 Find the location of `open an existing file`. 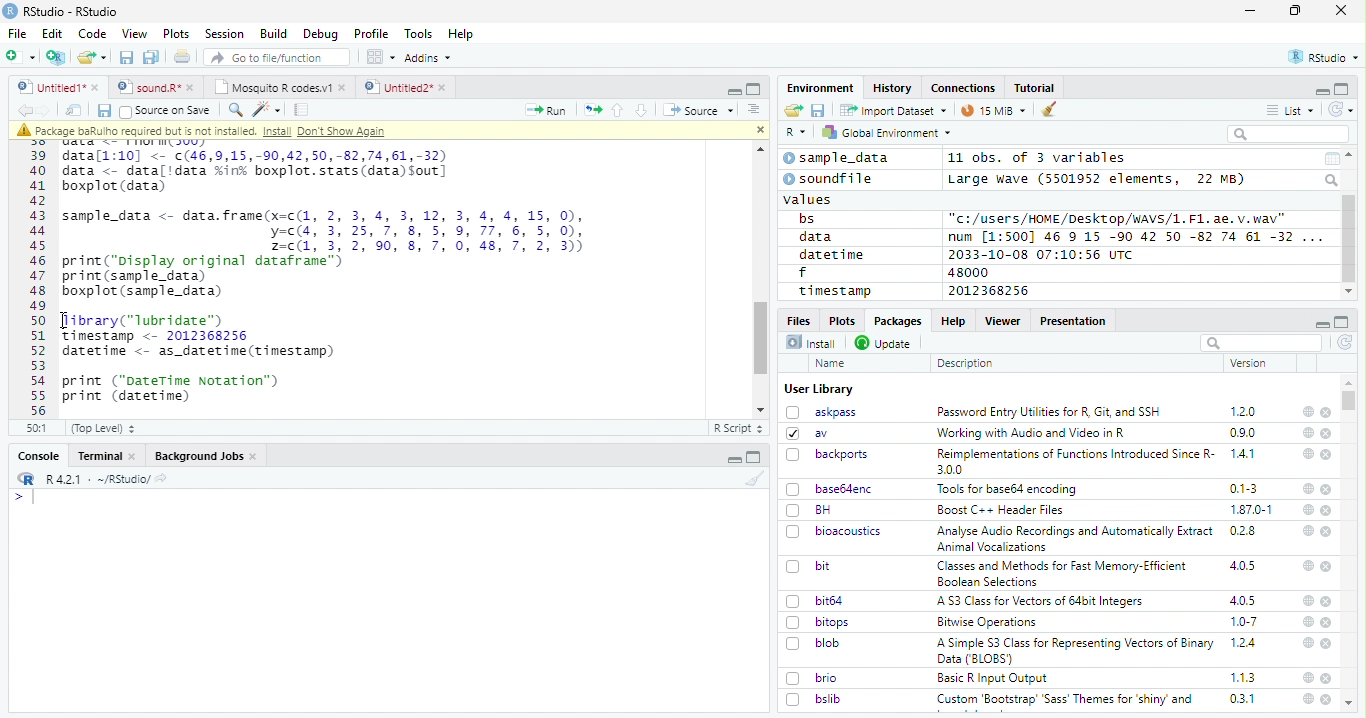

open an existing file is located at coordinates (91, 58).